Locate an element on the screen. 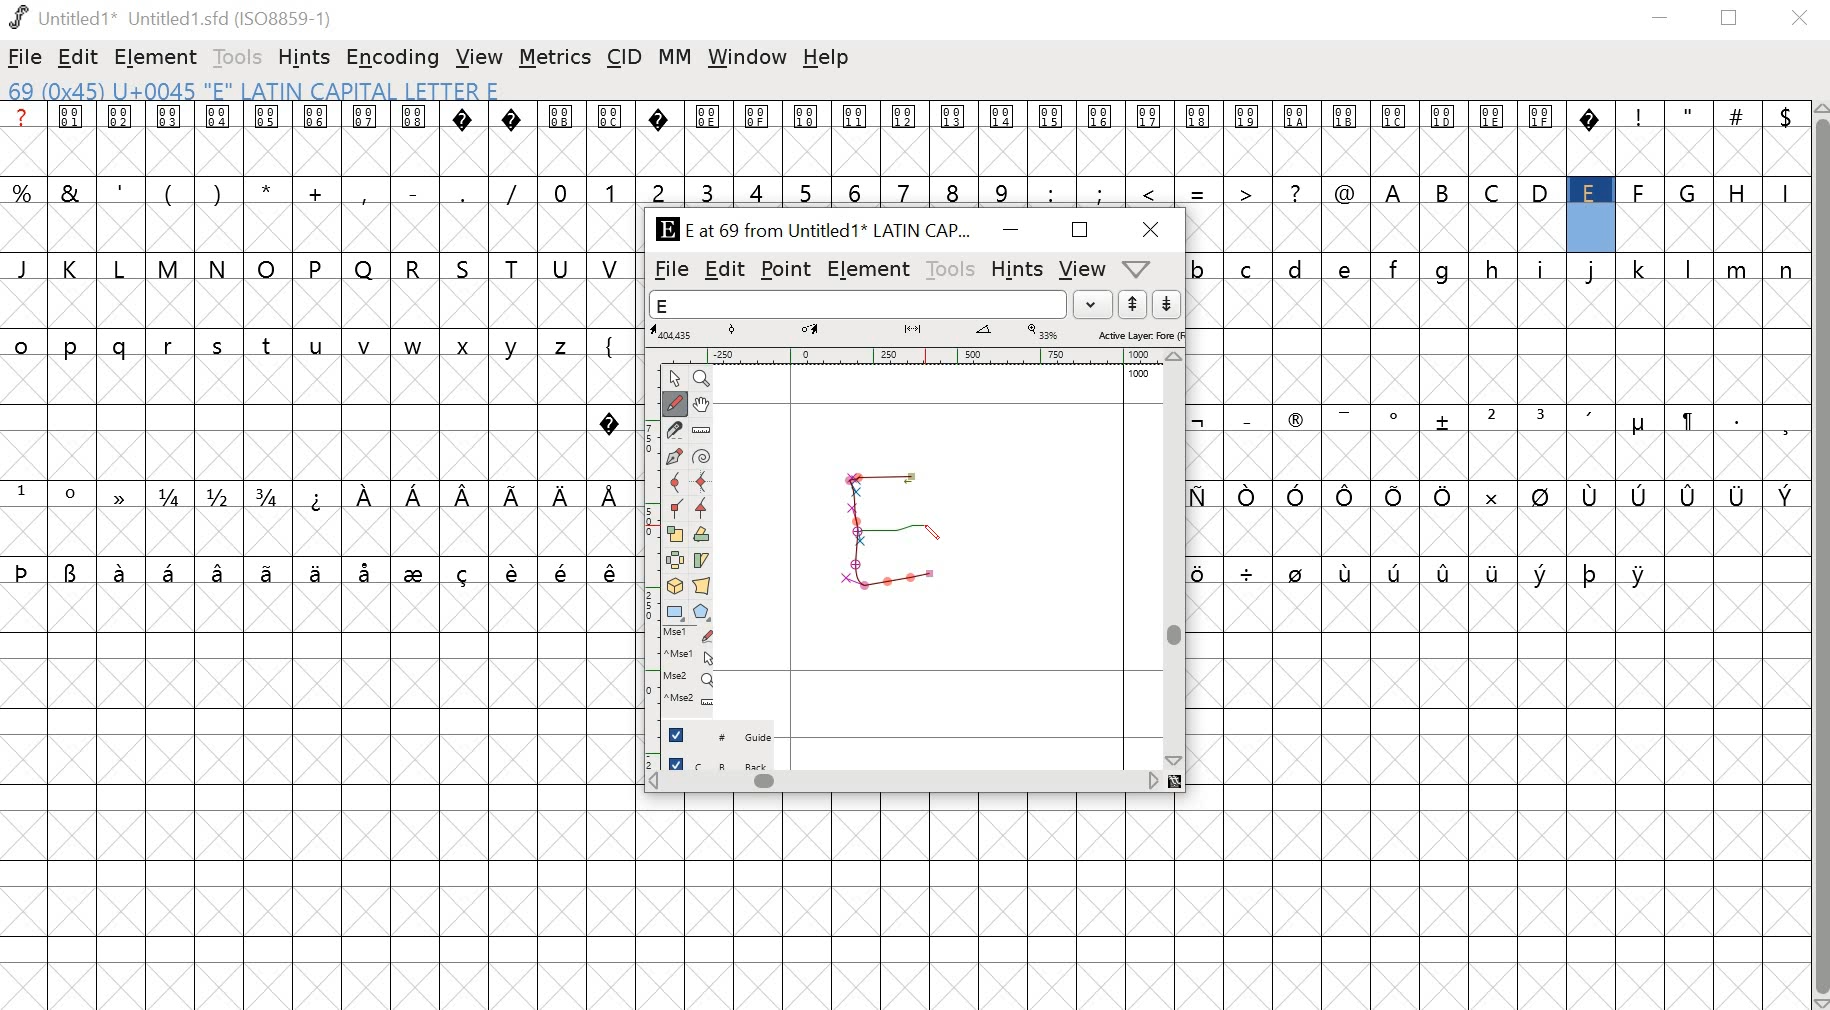 Image resolution: width=1830 pixels, height=1010 pixels. PEN is located at coordinates (929, 534).